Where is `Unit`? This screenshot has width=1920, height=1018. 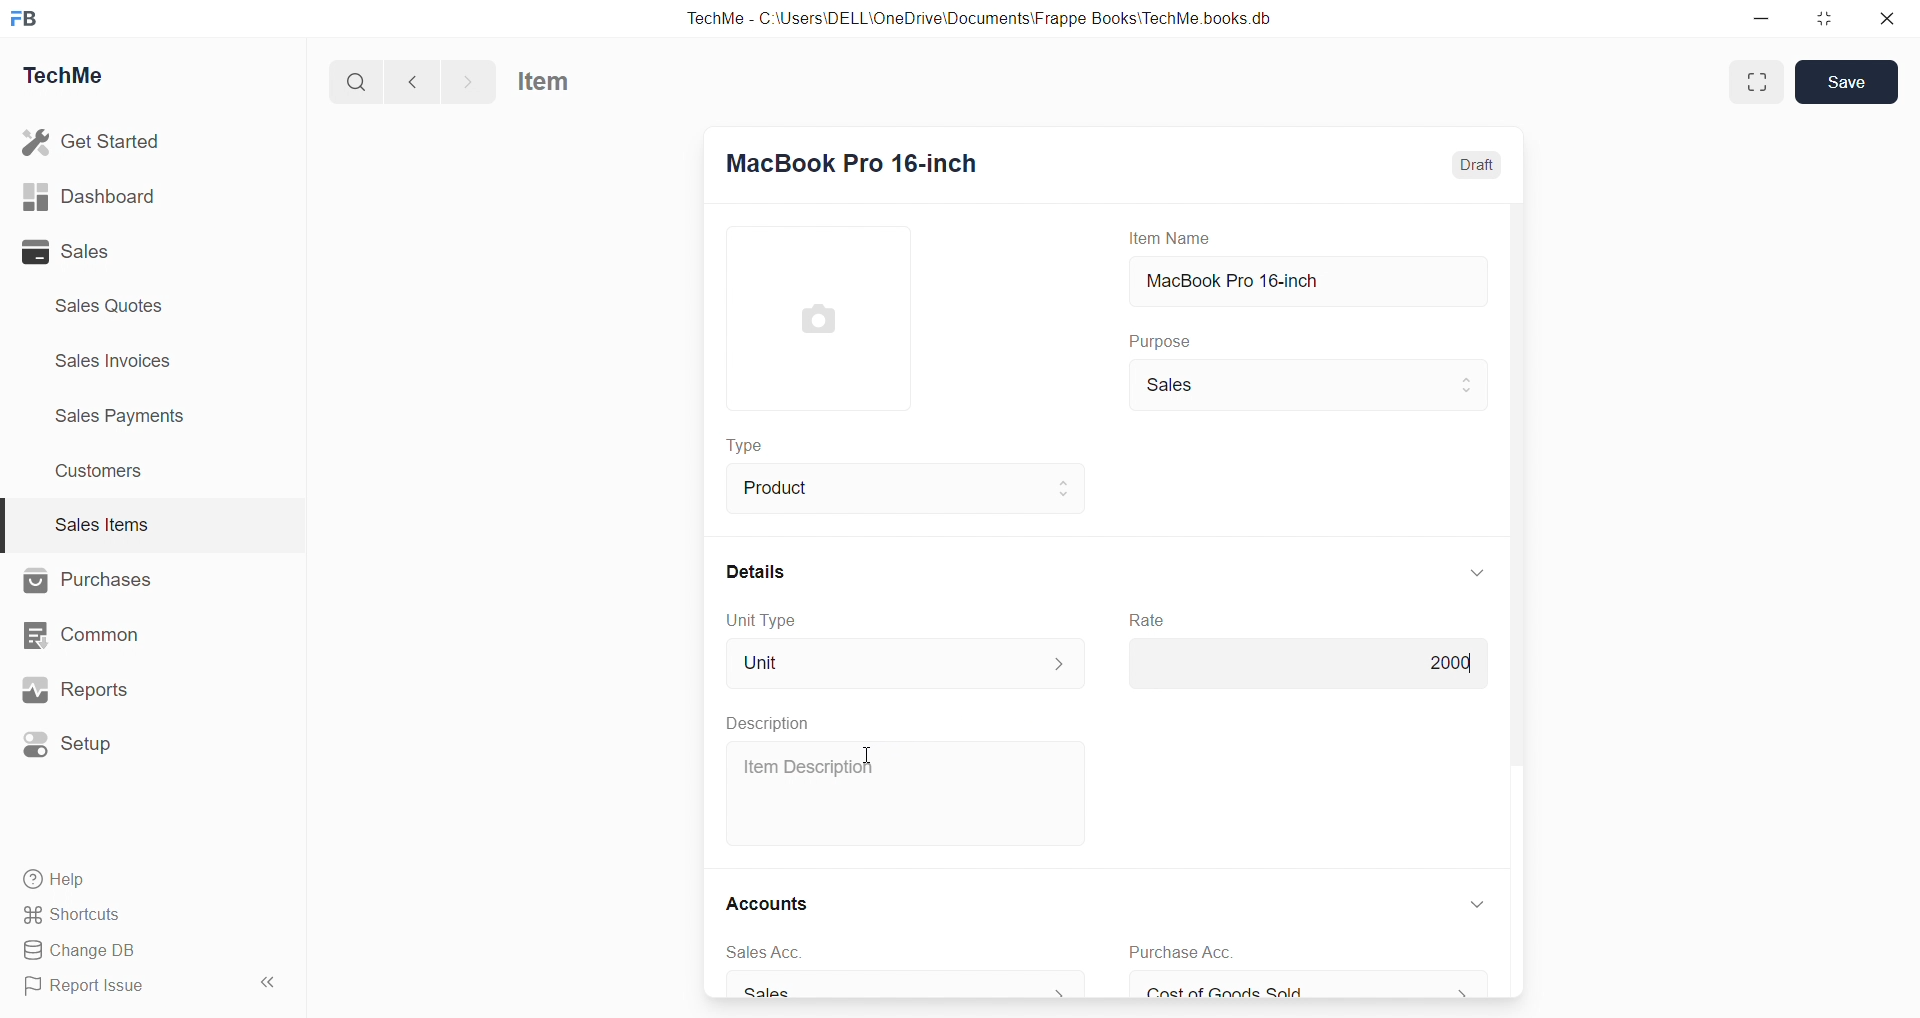
Unit is located at coordinates (905, 663).